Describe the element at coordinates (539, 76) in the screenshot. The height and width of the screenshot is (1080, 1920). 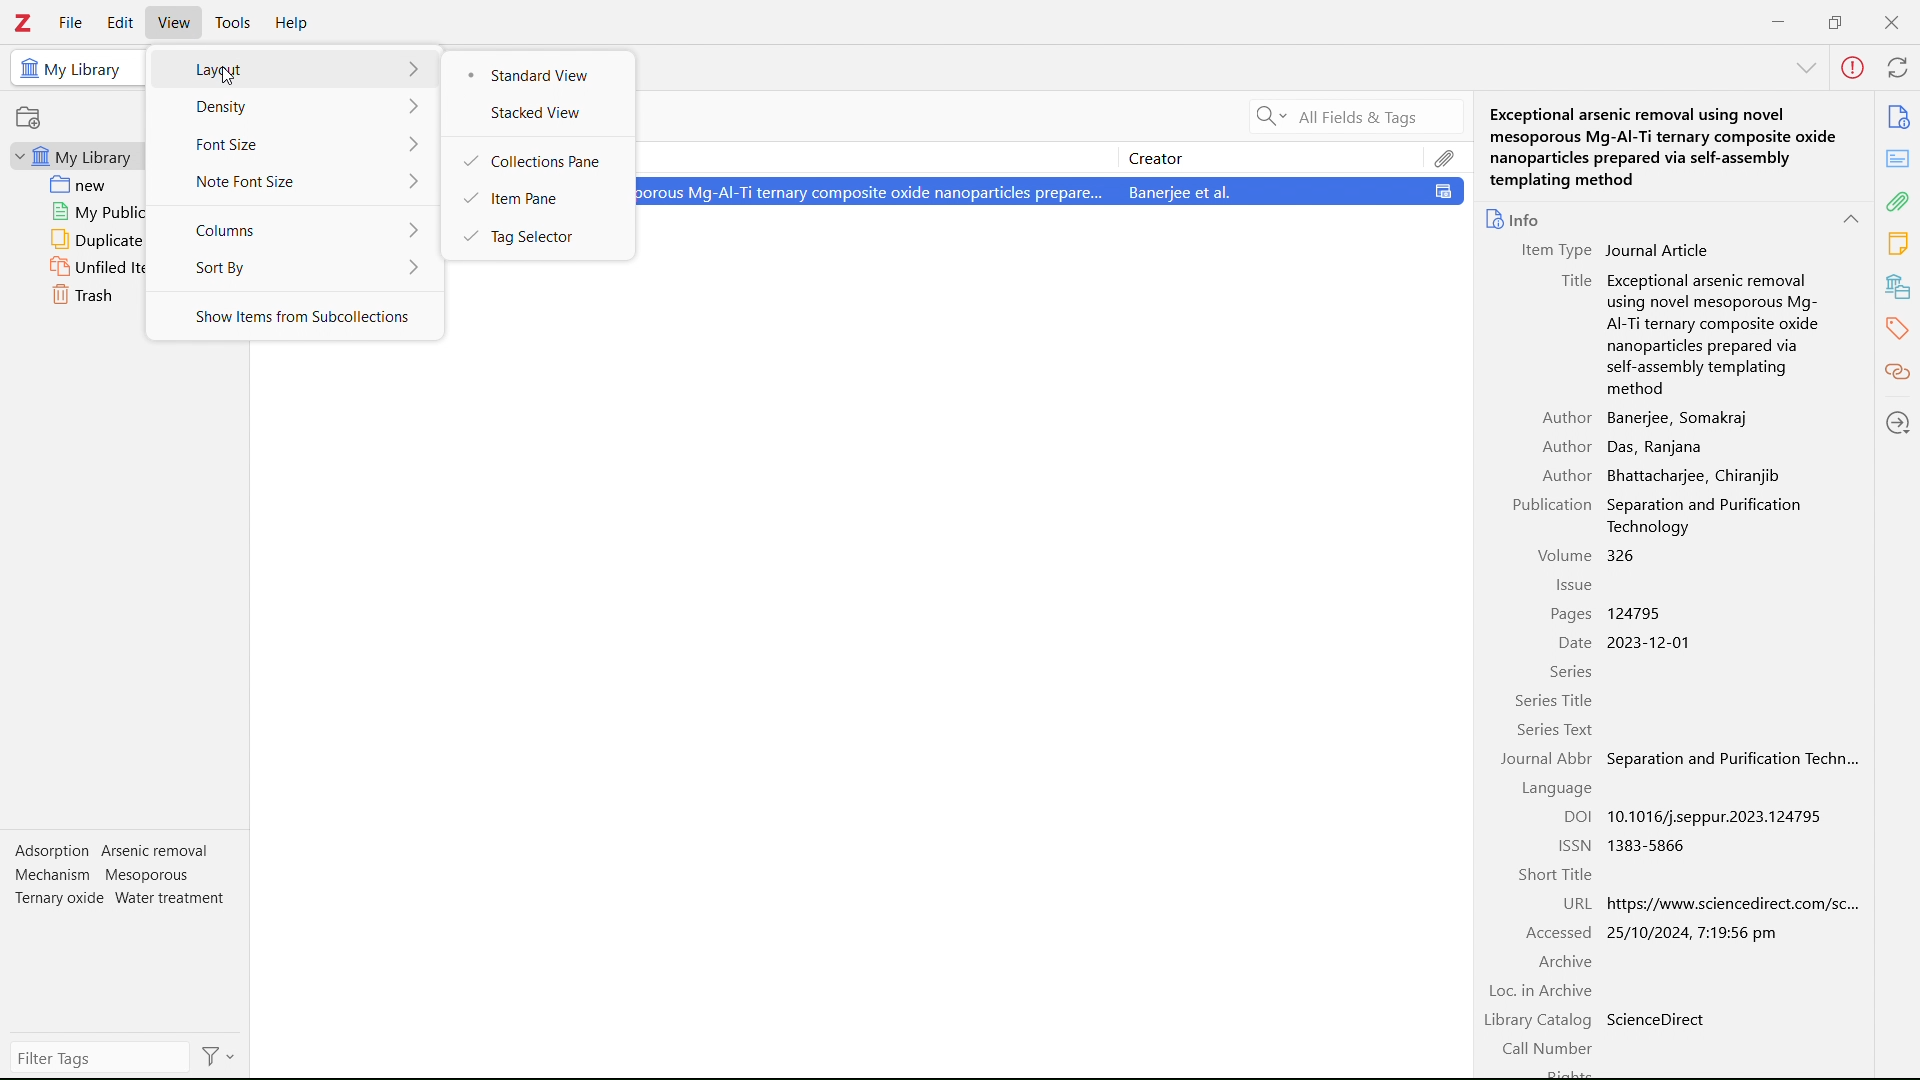
I see `standard view` at that location.